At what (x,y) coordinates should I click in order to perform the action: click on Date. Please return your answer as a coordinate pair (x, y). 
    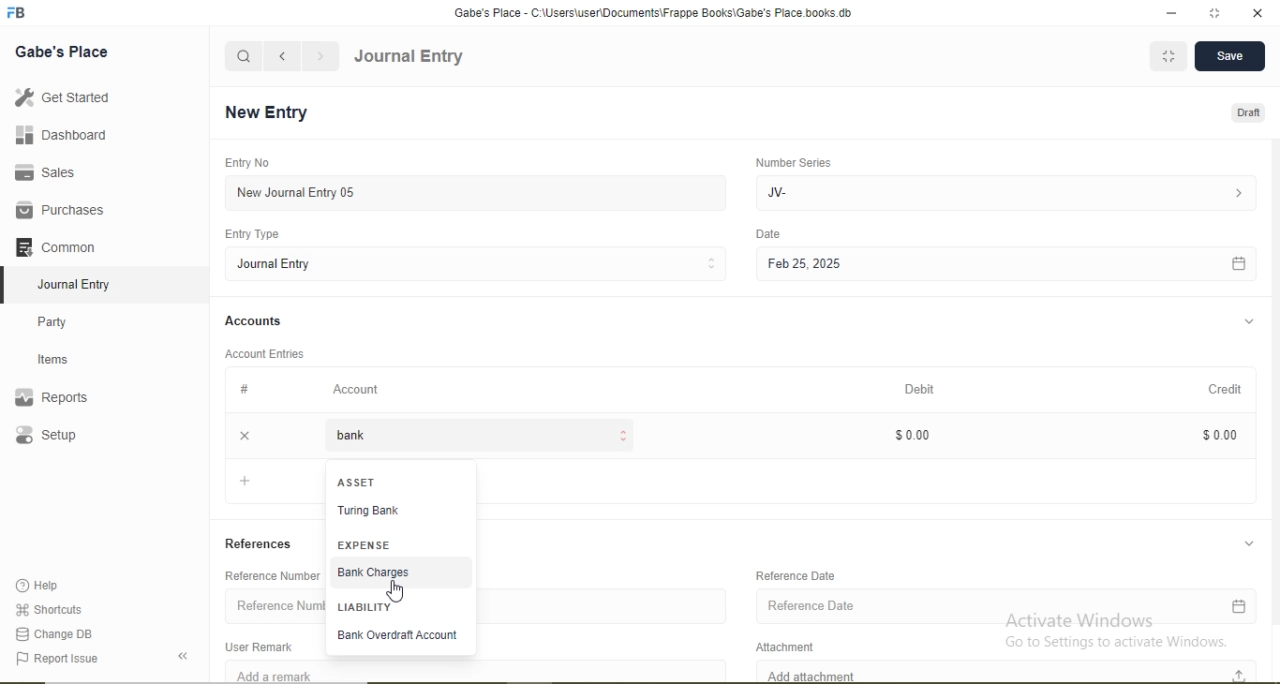
    Looking at the image, I should click on (769, 234).